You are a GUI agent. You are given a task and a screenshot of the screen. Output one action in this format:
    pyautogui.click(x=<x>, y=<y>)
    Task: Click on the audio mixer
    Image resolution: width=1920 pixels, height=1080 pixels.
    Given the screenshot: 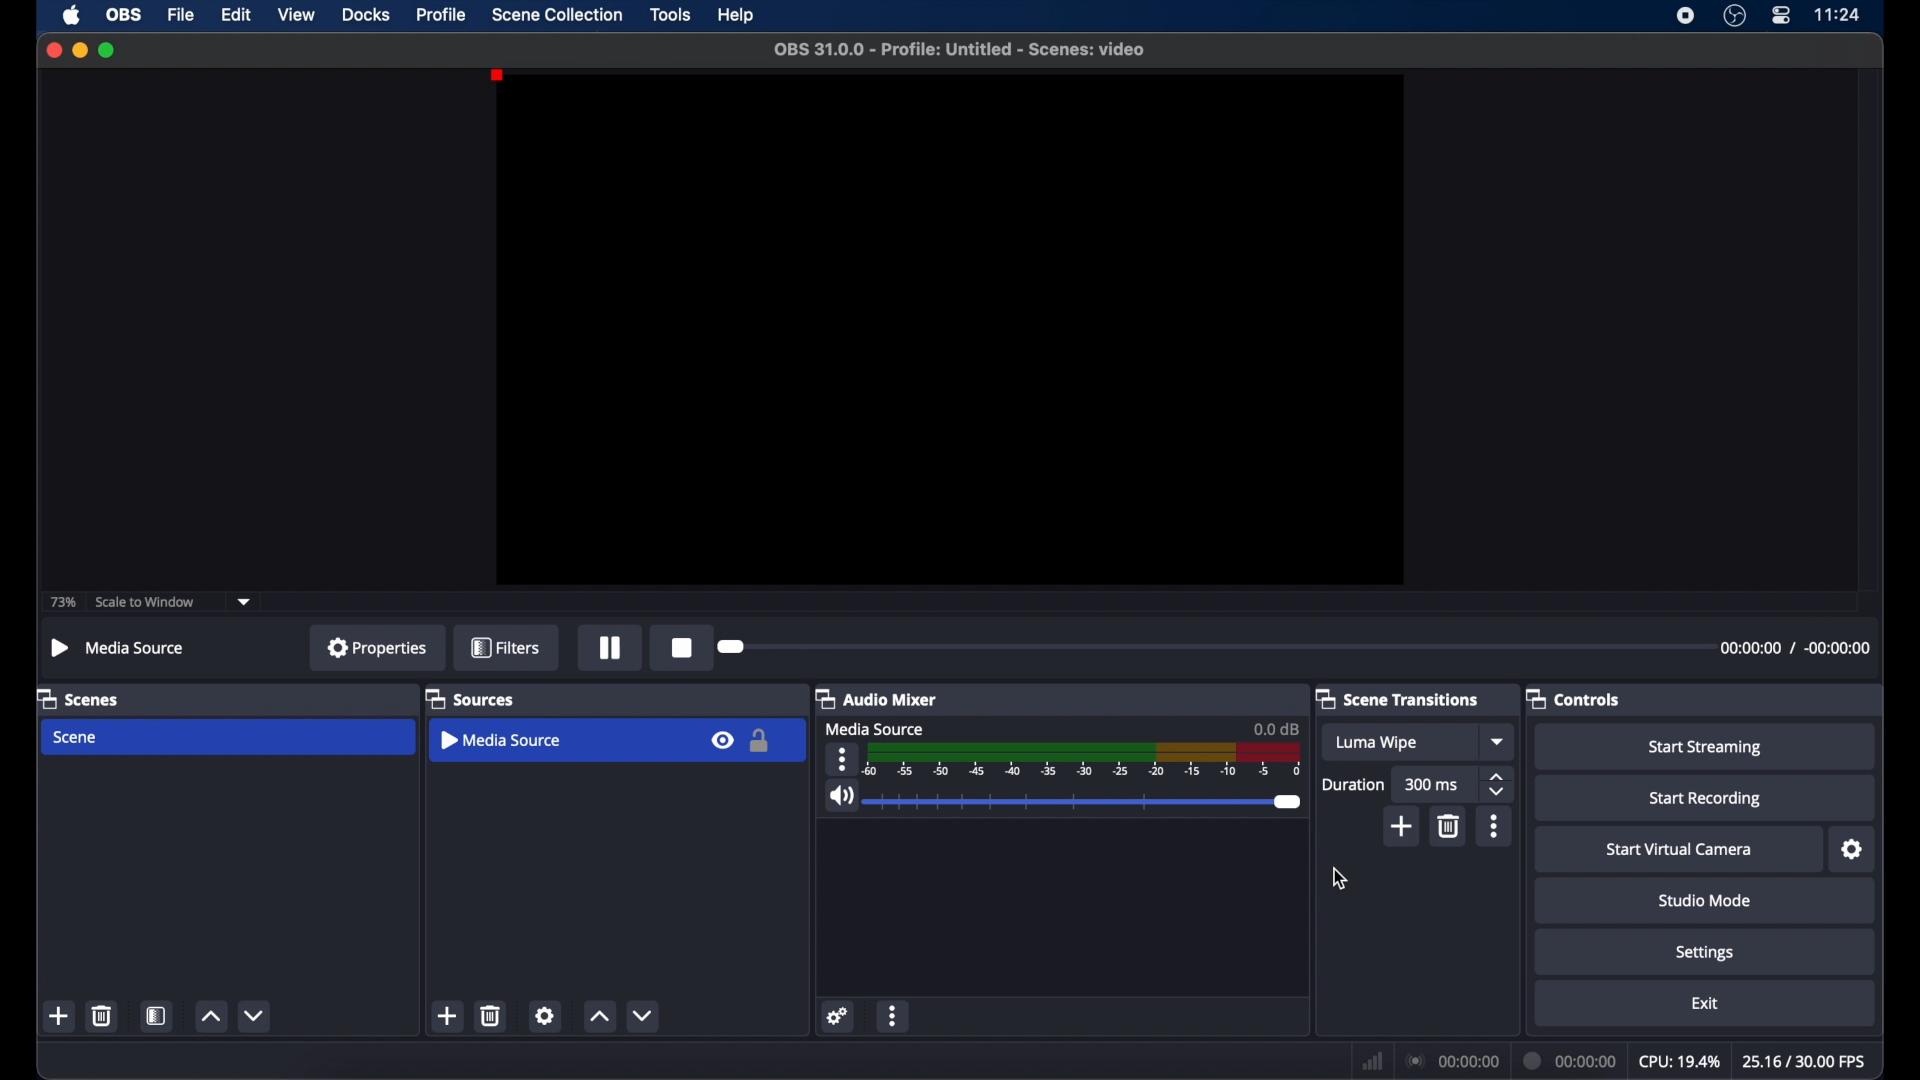 What is the action you would take?
    pyautogui.click(x=876, y=698)
    